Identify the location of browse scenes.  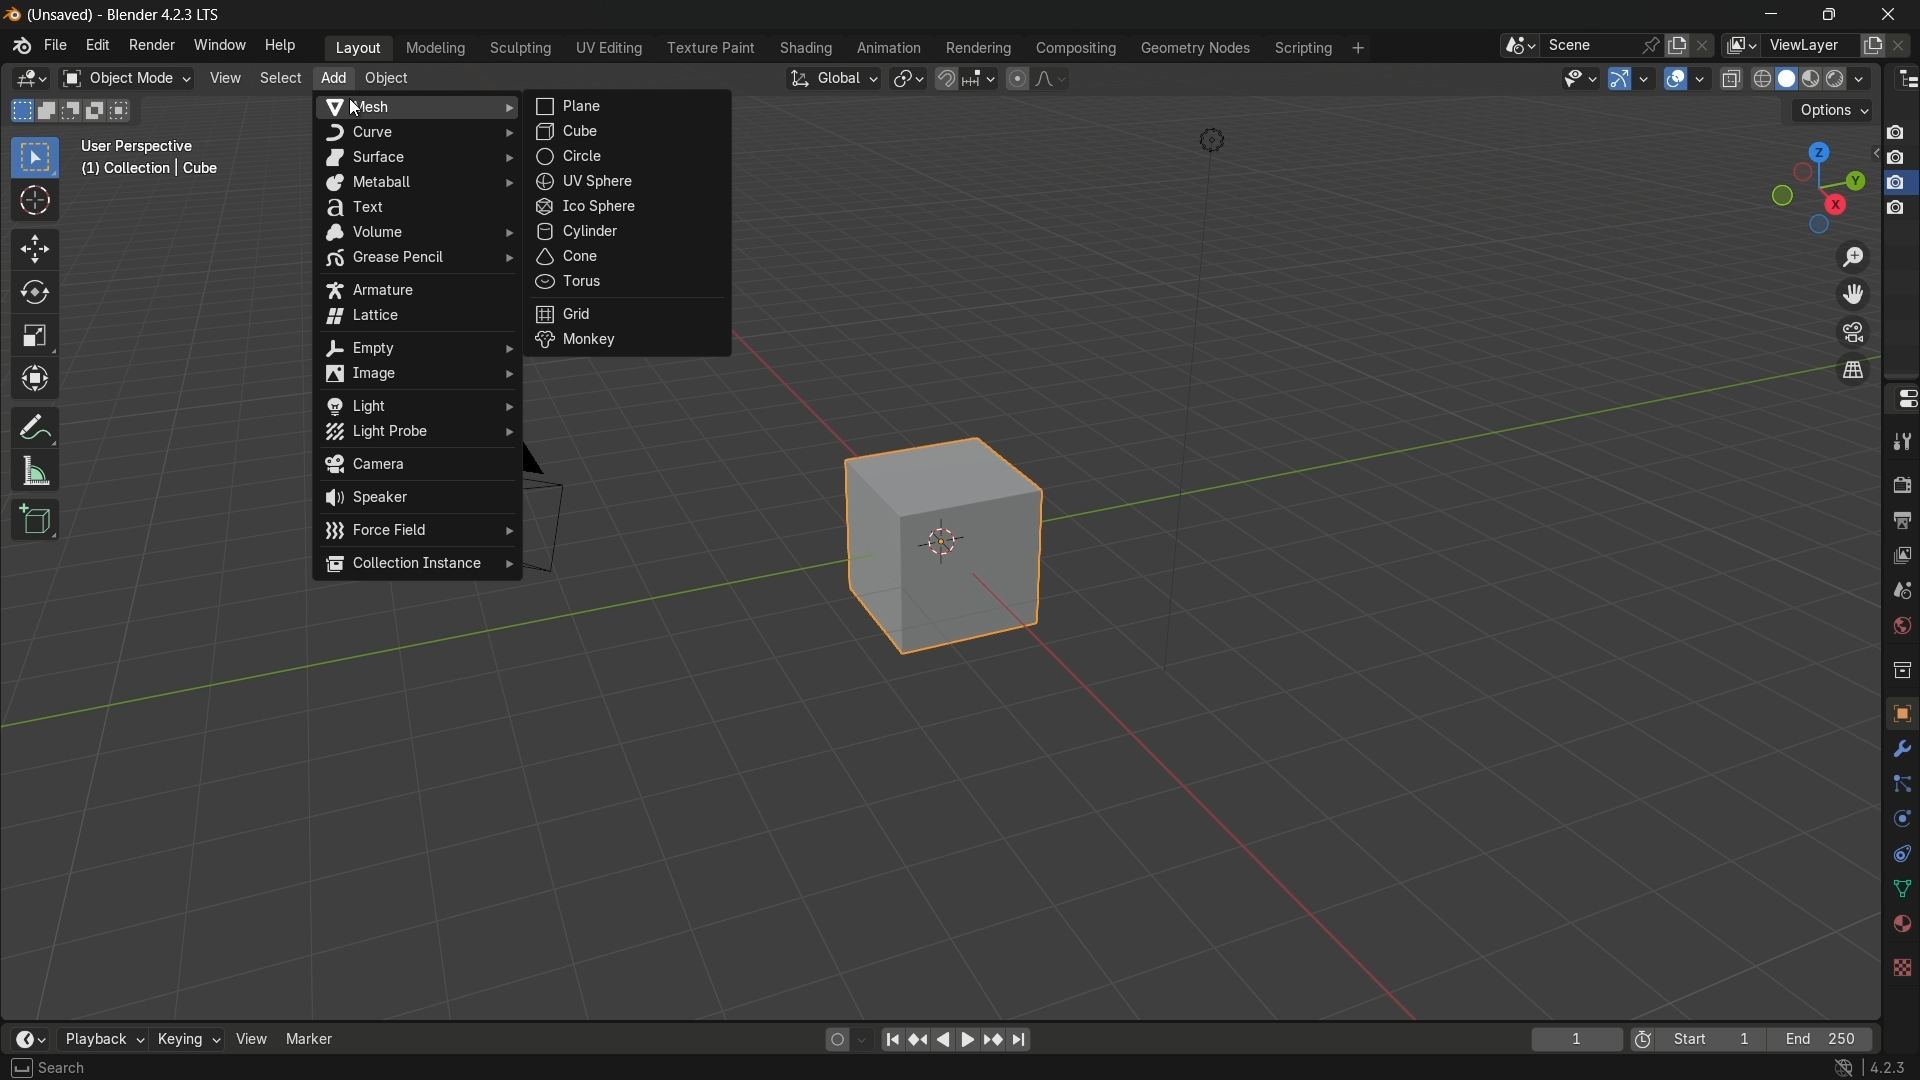
(1520, 46).